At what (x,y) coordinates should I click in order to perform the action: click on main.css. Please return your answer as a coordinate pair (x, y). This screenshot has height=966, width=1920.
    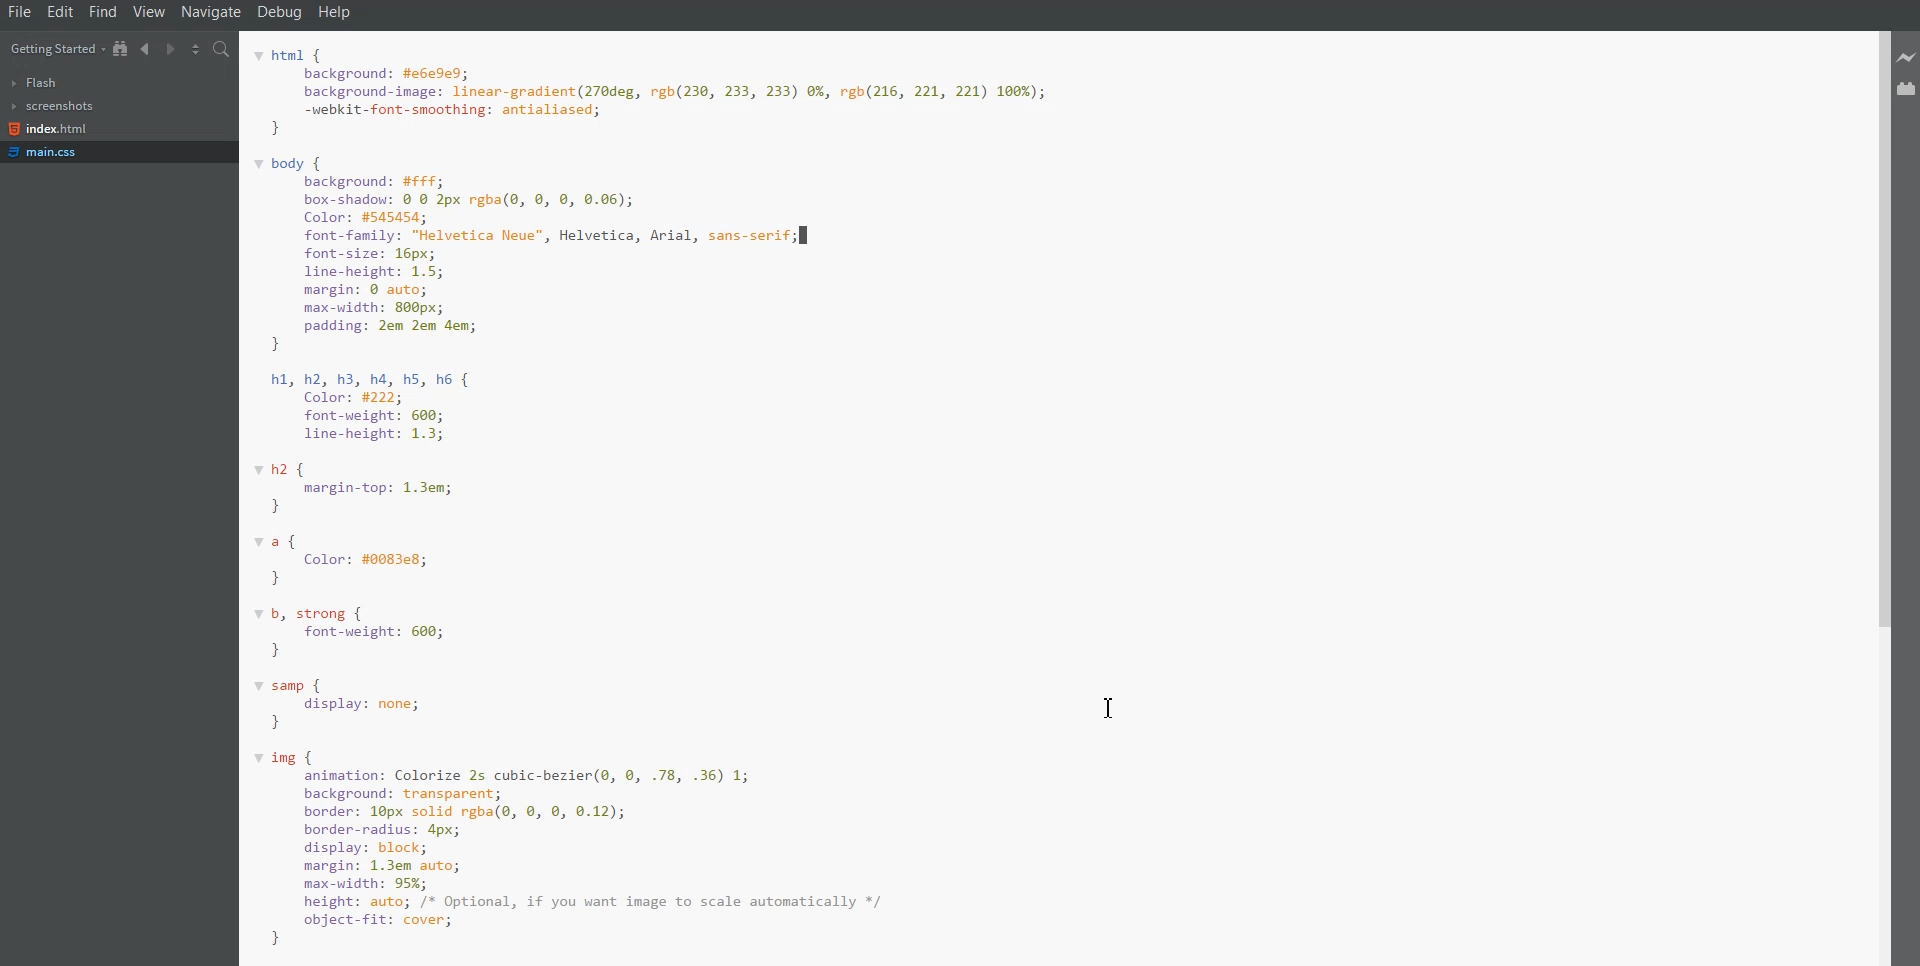
    Looking at the image, I should click on (49, 152).